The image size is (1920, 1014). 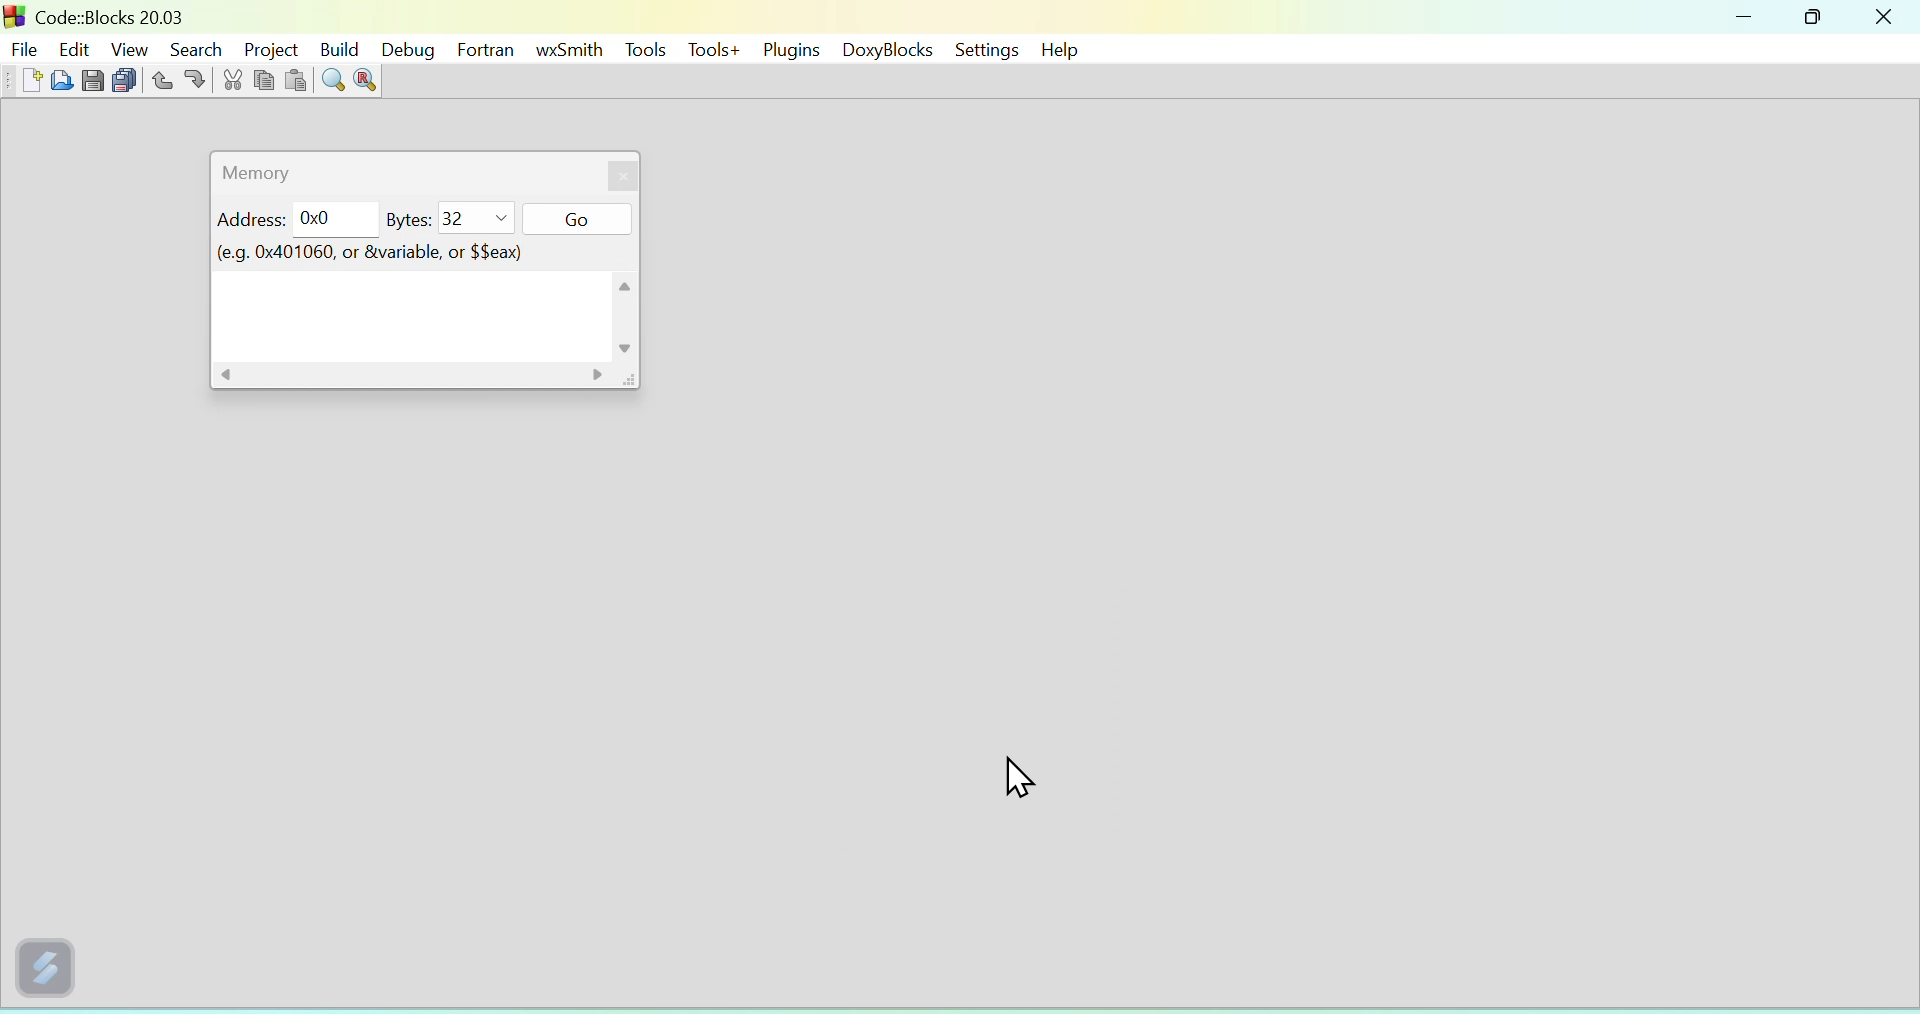 I want to click on 0x0, so click(x=335, y=221).